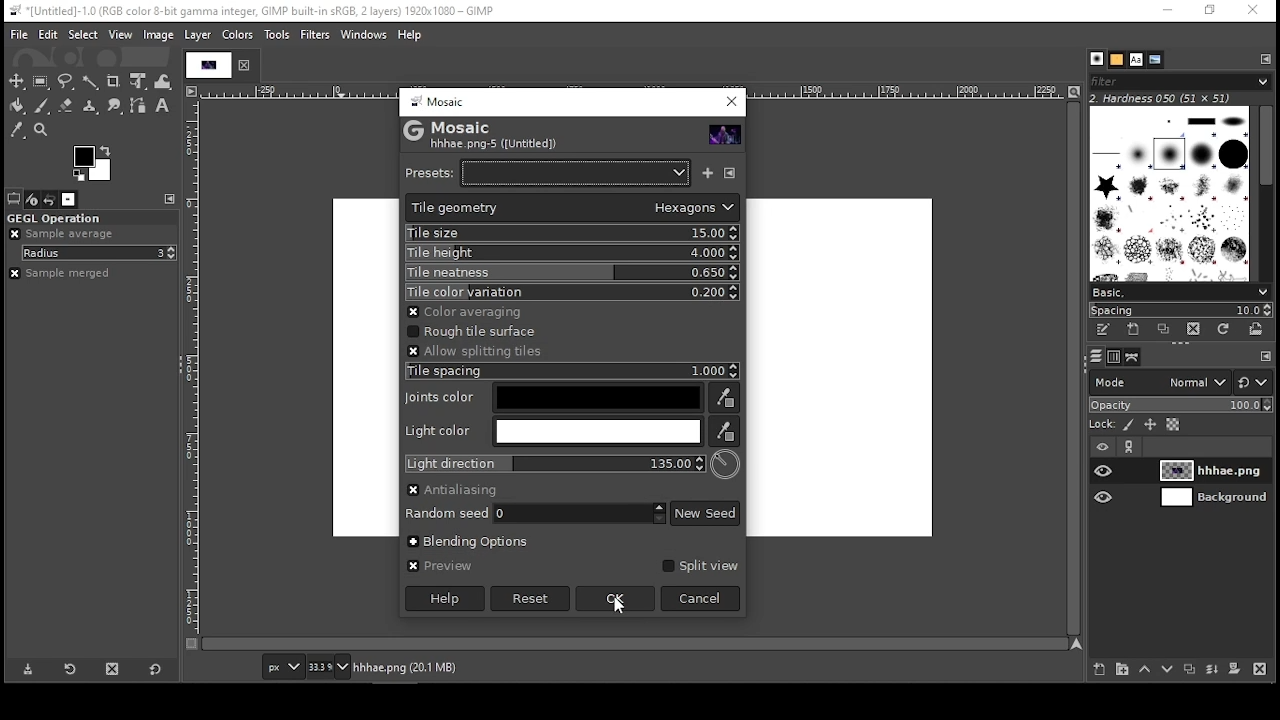  What do you see at coordinates (1076, 368) in the screenshot?
I see `scroll bar` at bounding box center [1076, 368].